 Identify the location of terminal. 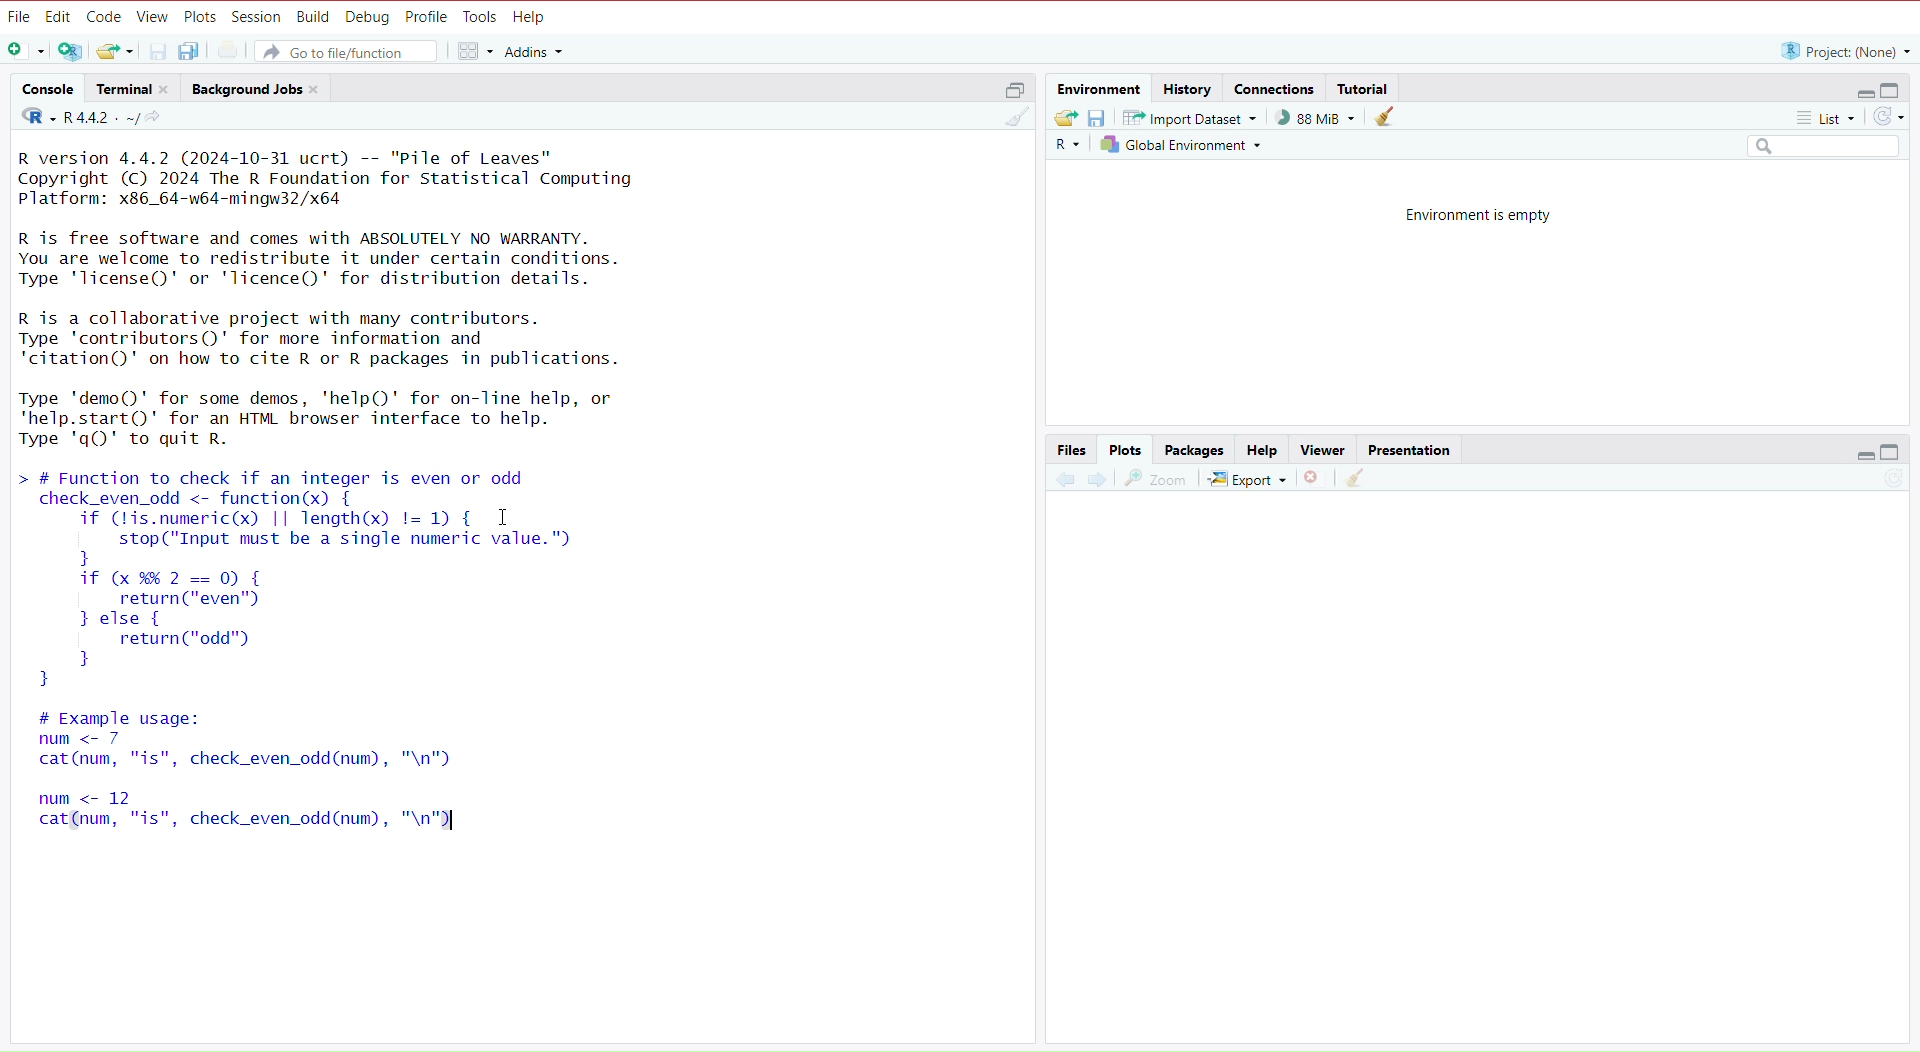
(137, 90).